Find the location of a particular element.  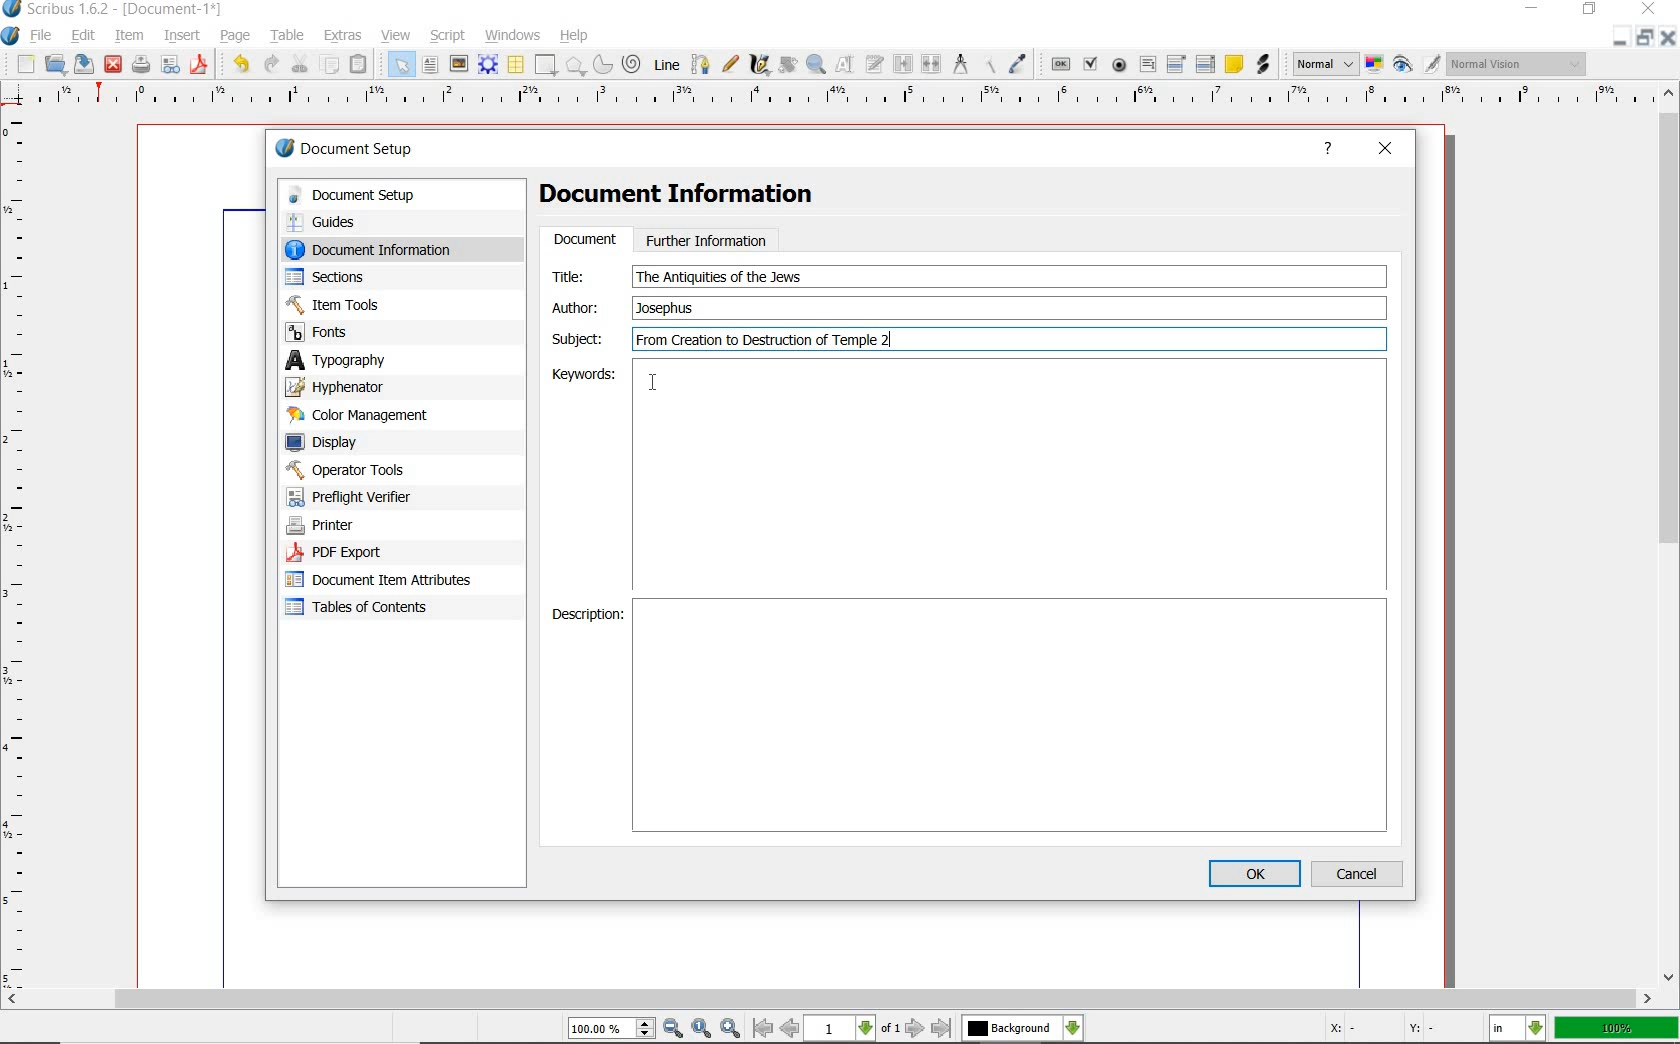

select the current unit is located at coordinates (1517, 1028).